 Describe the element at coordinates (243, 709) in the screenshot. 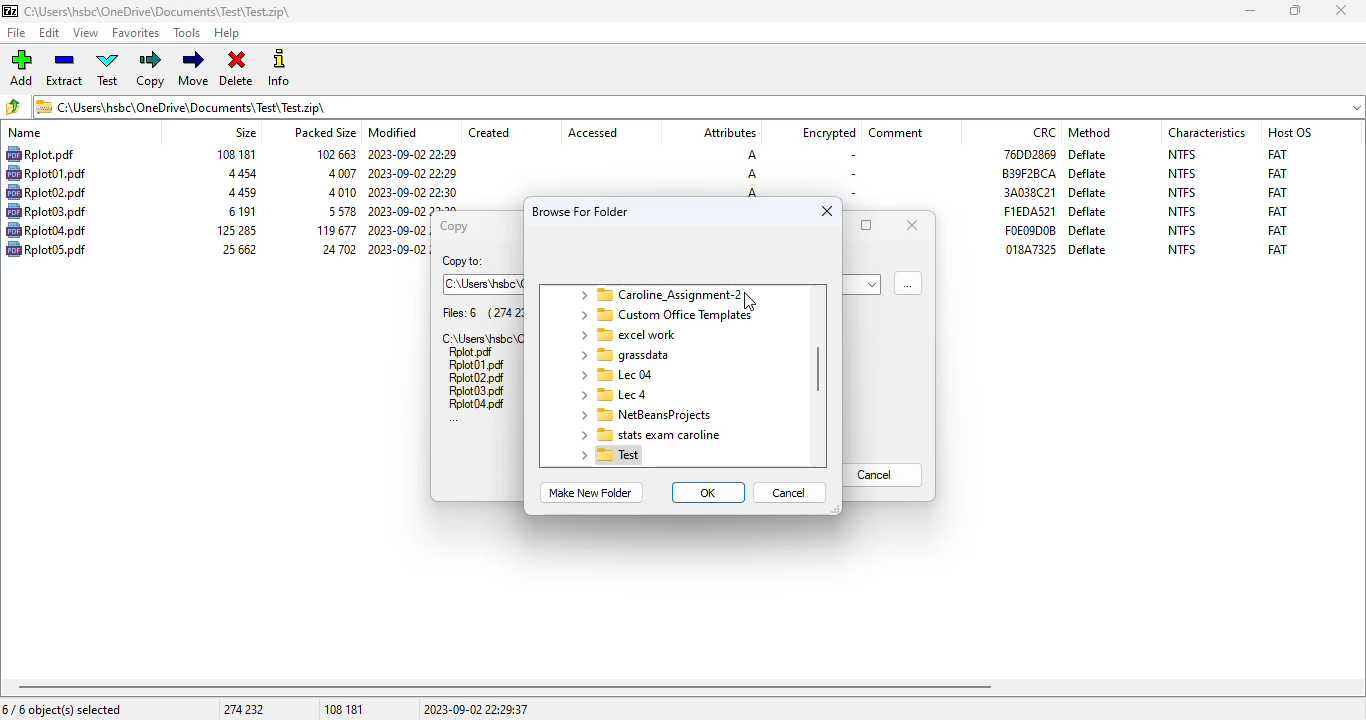

I see `274 232` at that location.